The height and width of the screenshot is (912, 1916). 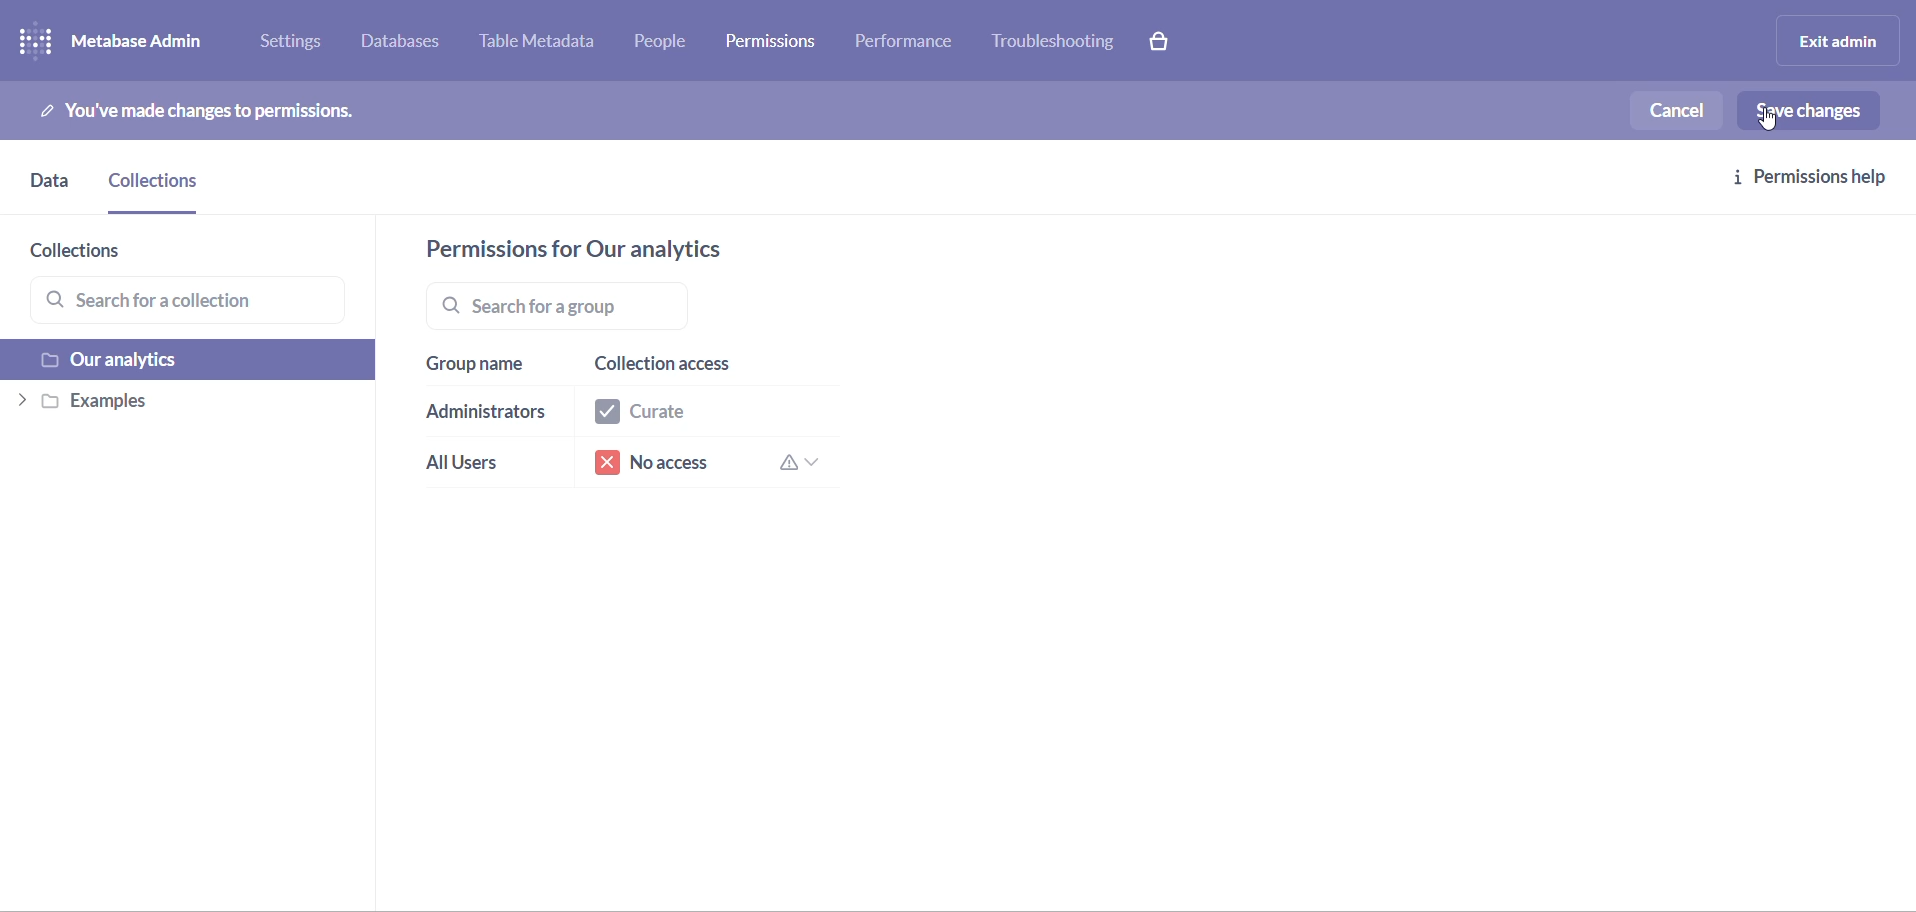 I want to click on table metadata, so click(x=546, y=44).